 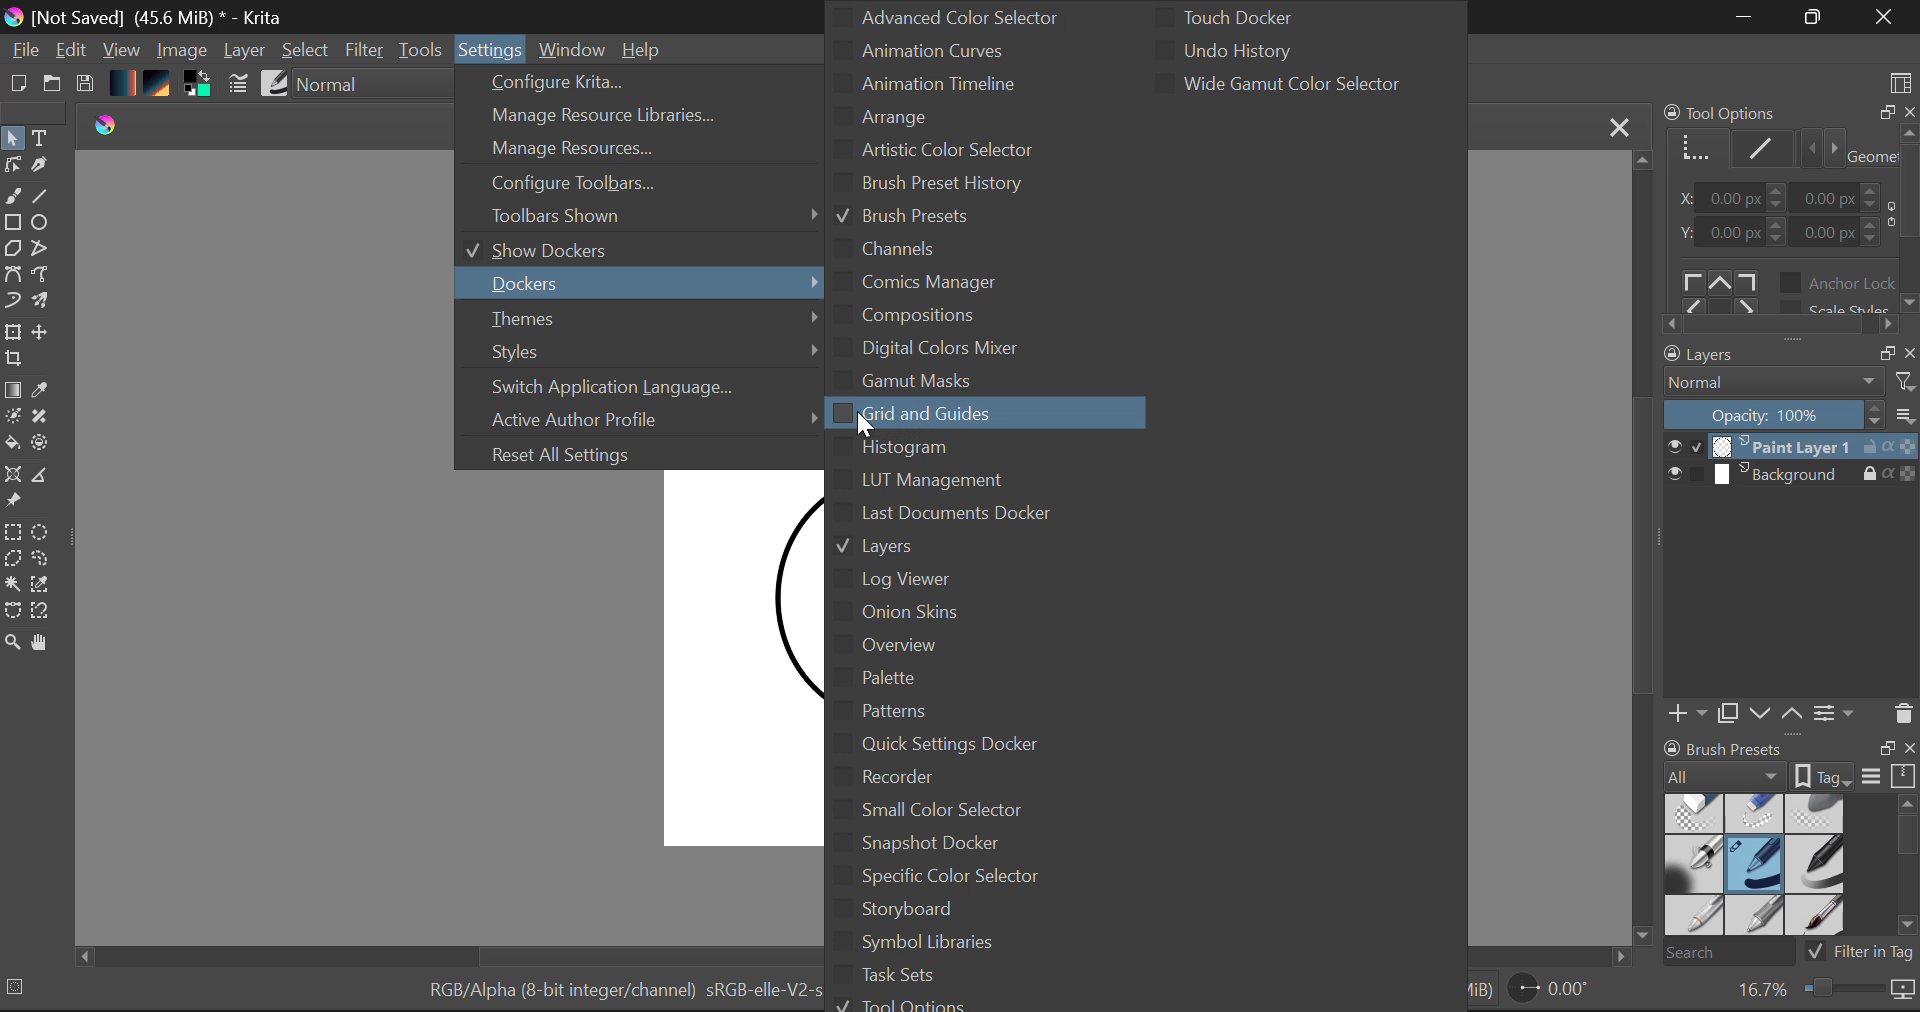 What do you see at coordinates (925, 1003) in the screenshot?
I see `Tool Options` at bounding box center [925, 1003].